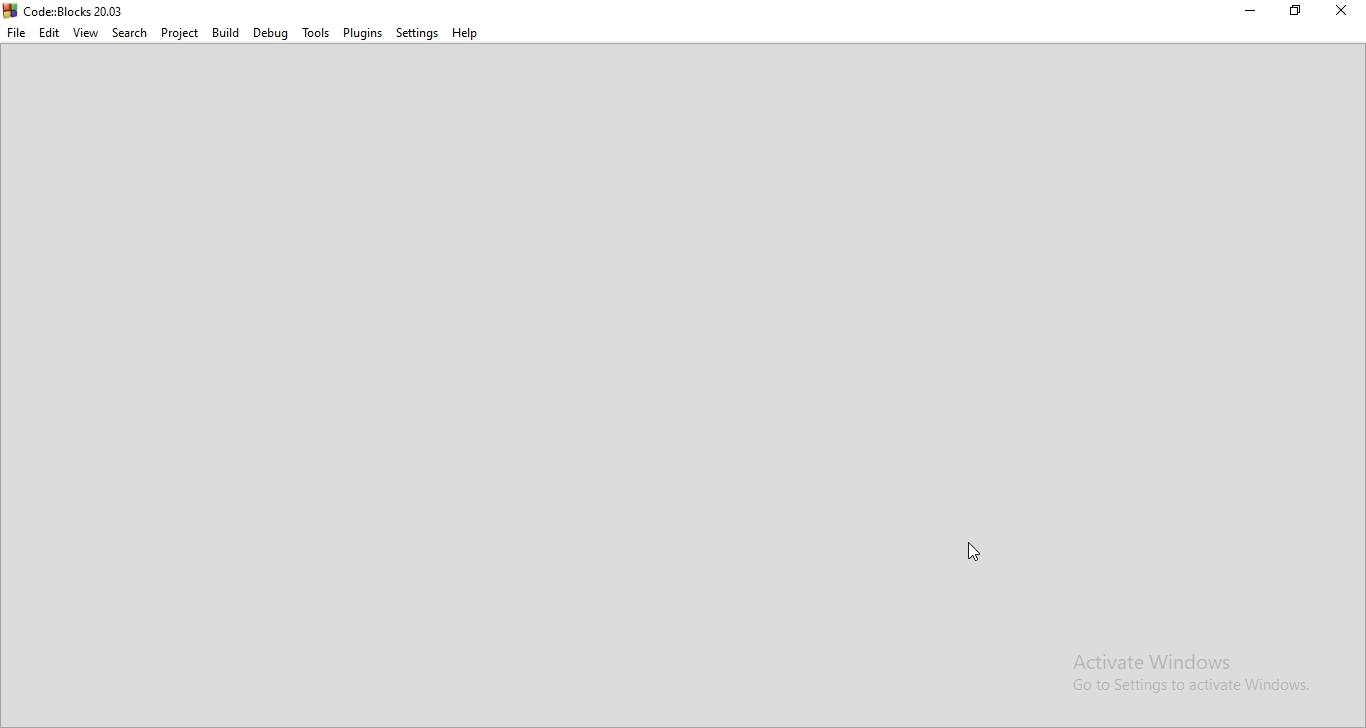 This screenshot has width=1366, height=728. Describe the element at coordinates (362, 32) in the screenshot. I see `Plugins ` at that location.